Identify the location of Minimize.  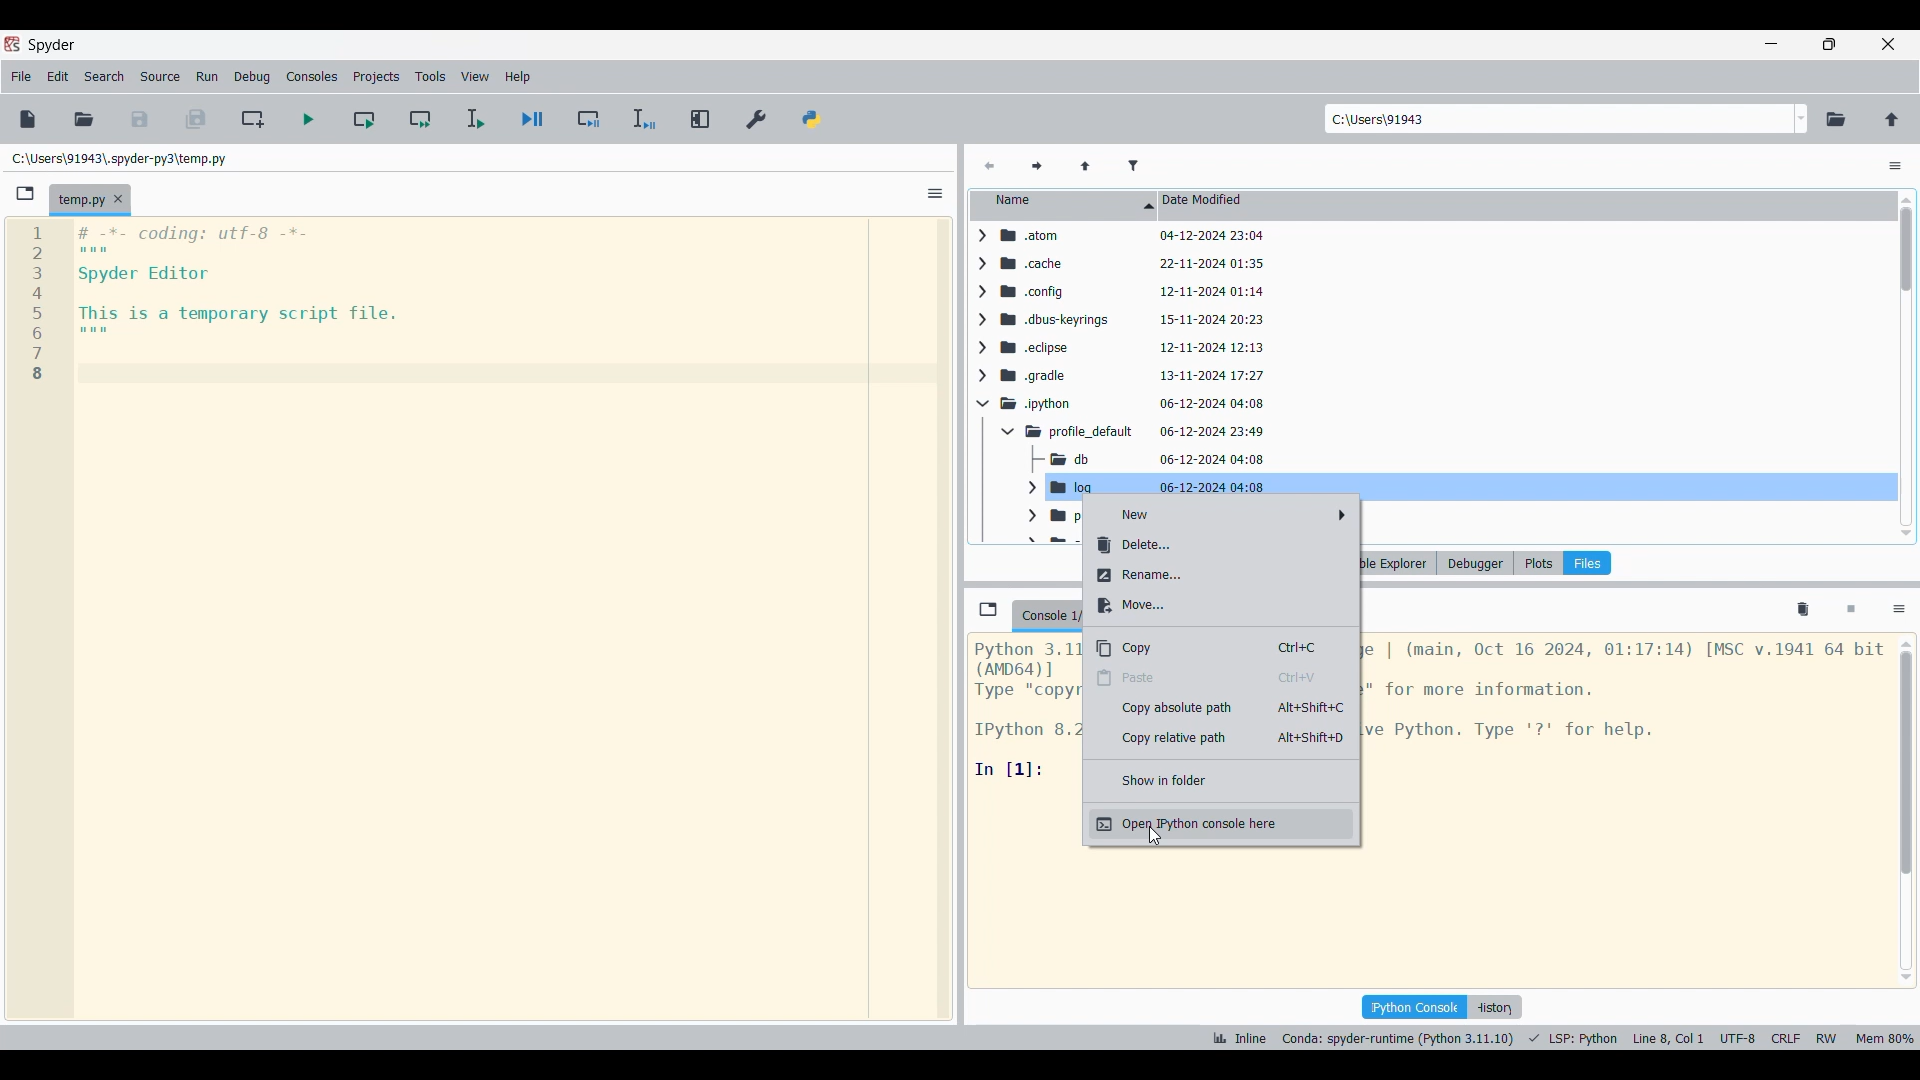
(1771, 43).